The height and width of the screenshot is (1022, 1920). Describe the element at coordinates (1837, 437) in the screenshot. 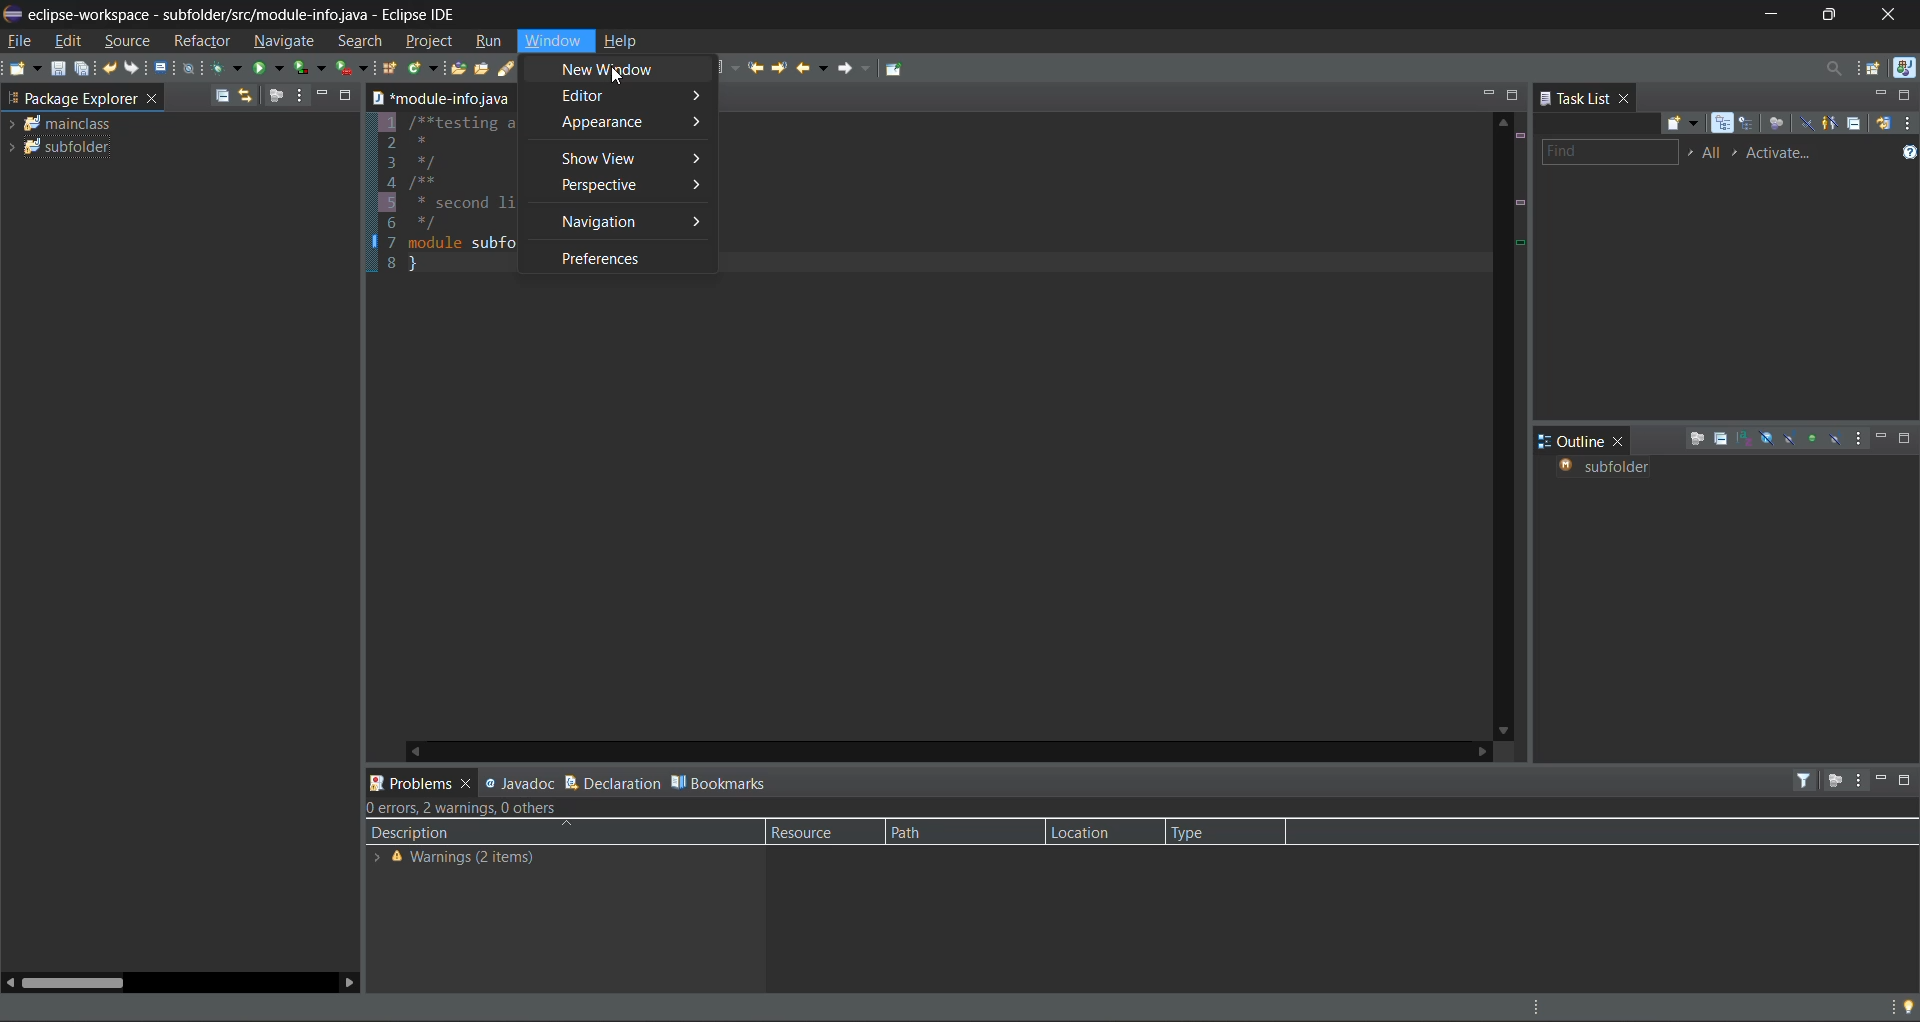

I see `hide local types` at that location.